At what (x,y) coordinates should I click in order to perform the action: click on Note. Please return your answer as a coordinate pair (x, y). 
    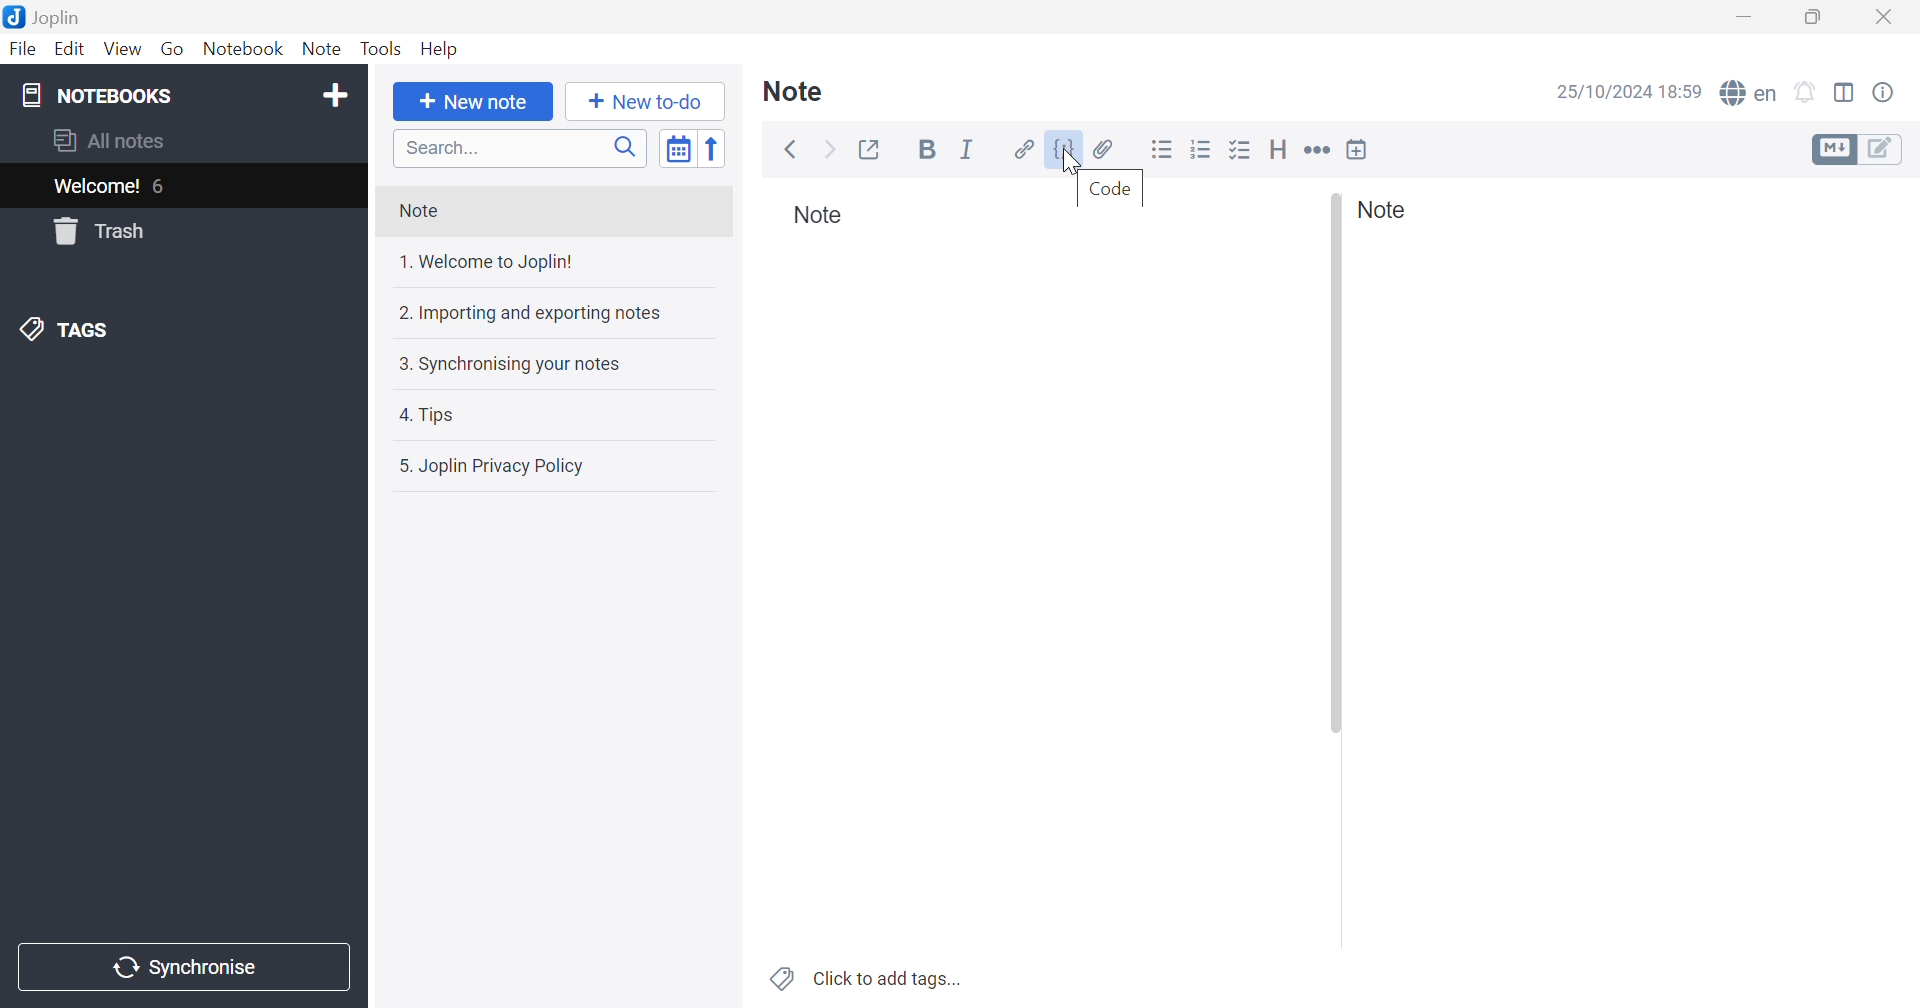
    Looking at the image, I should click on (1379, 209).